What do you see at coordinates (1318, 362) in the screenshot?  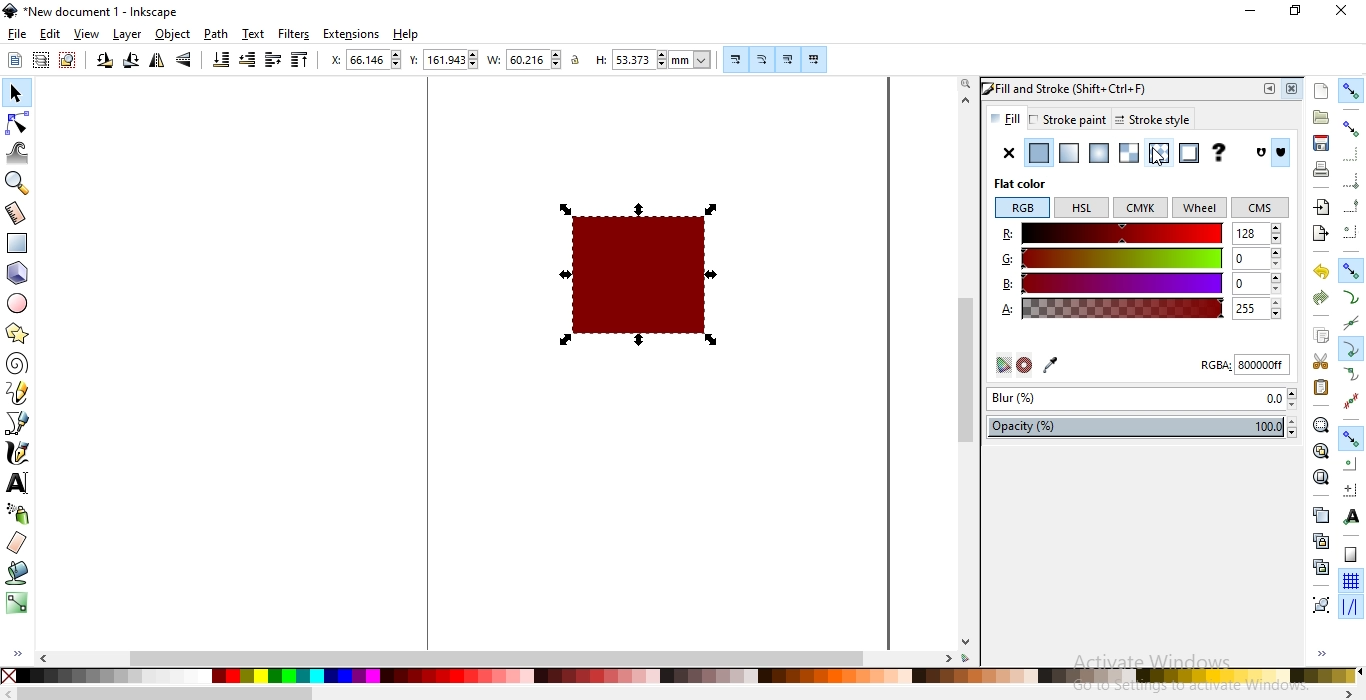 I see `cut selection` at bounding box center [1318, 362].